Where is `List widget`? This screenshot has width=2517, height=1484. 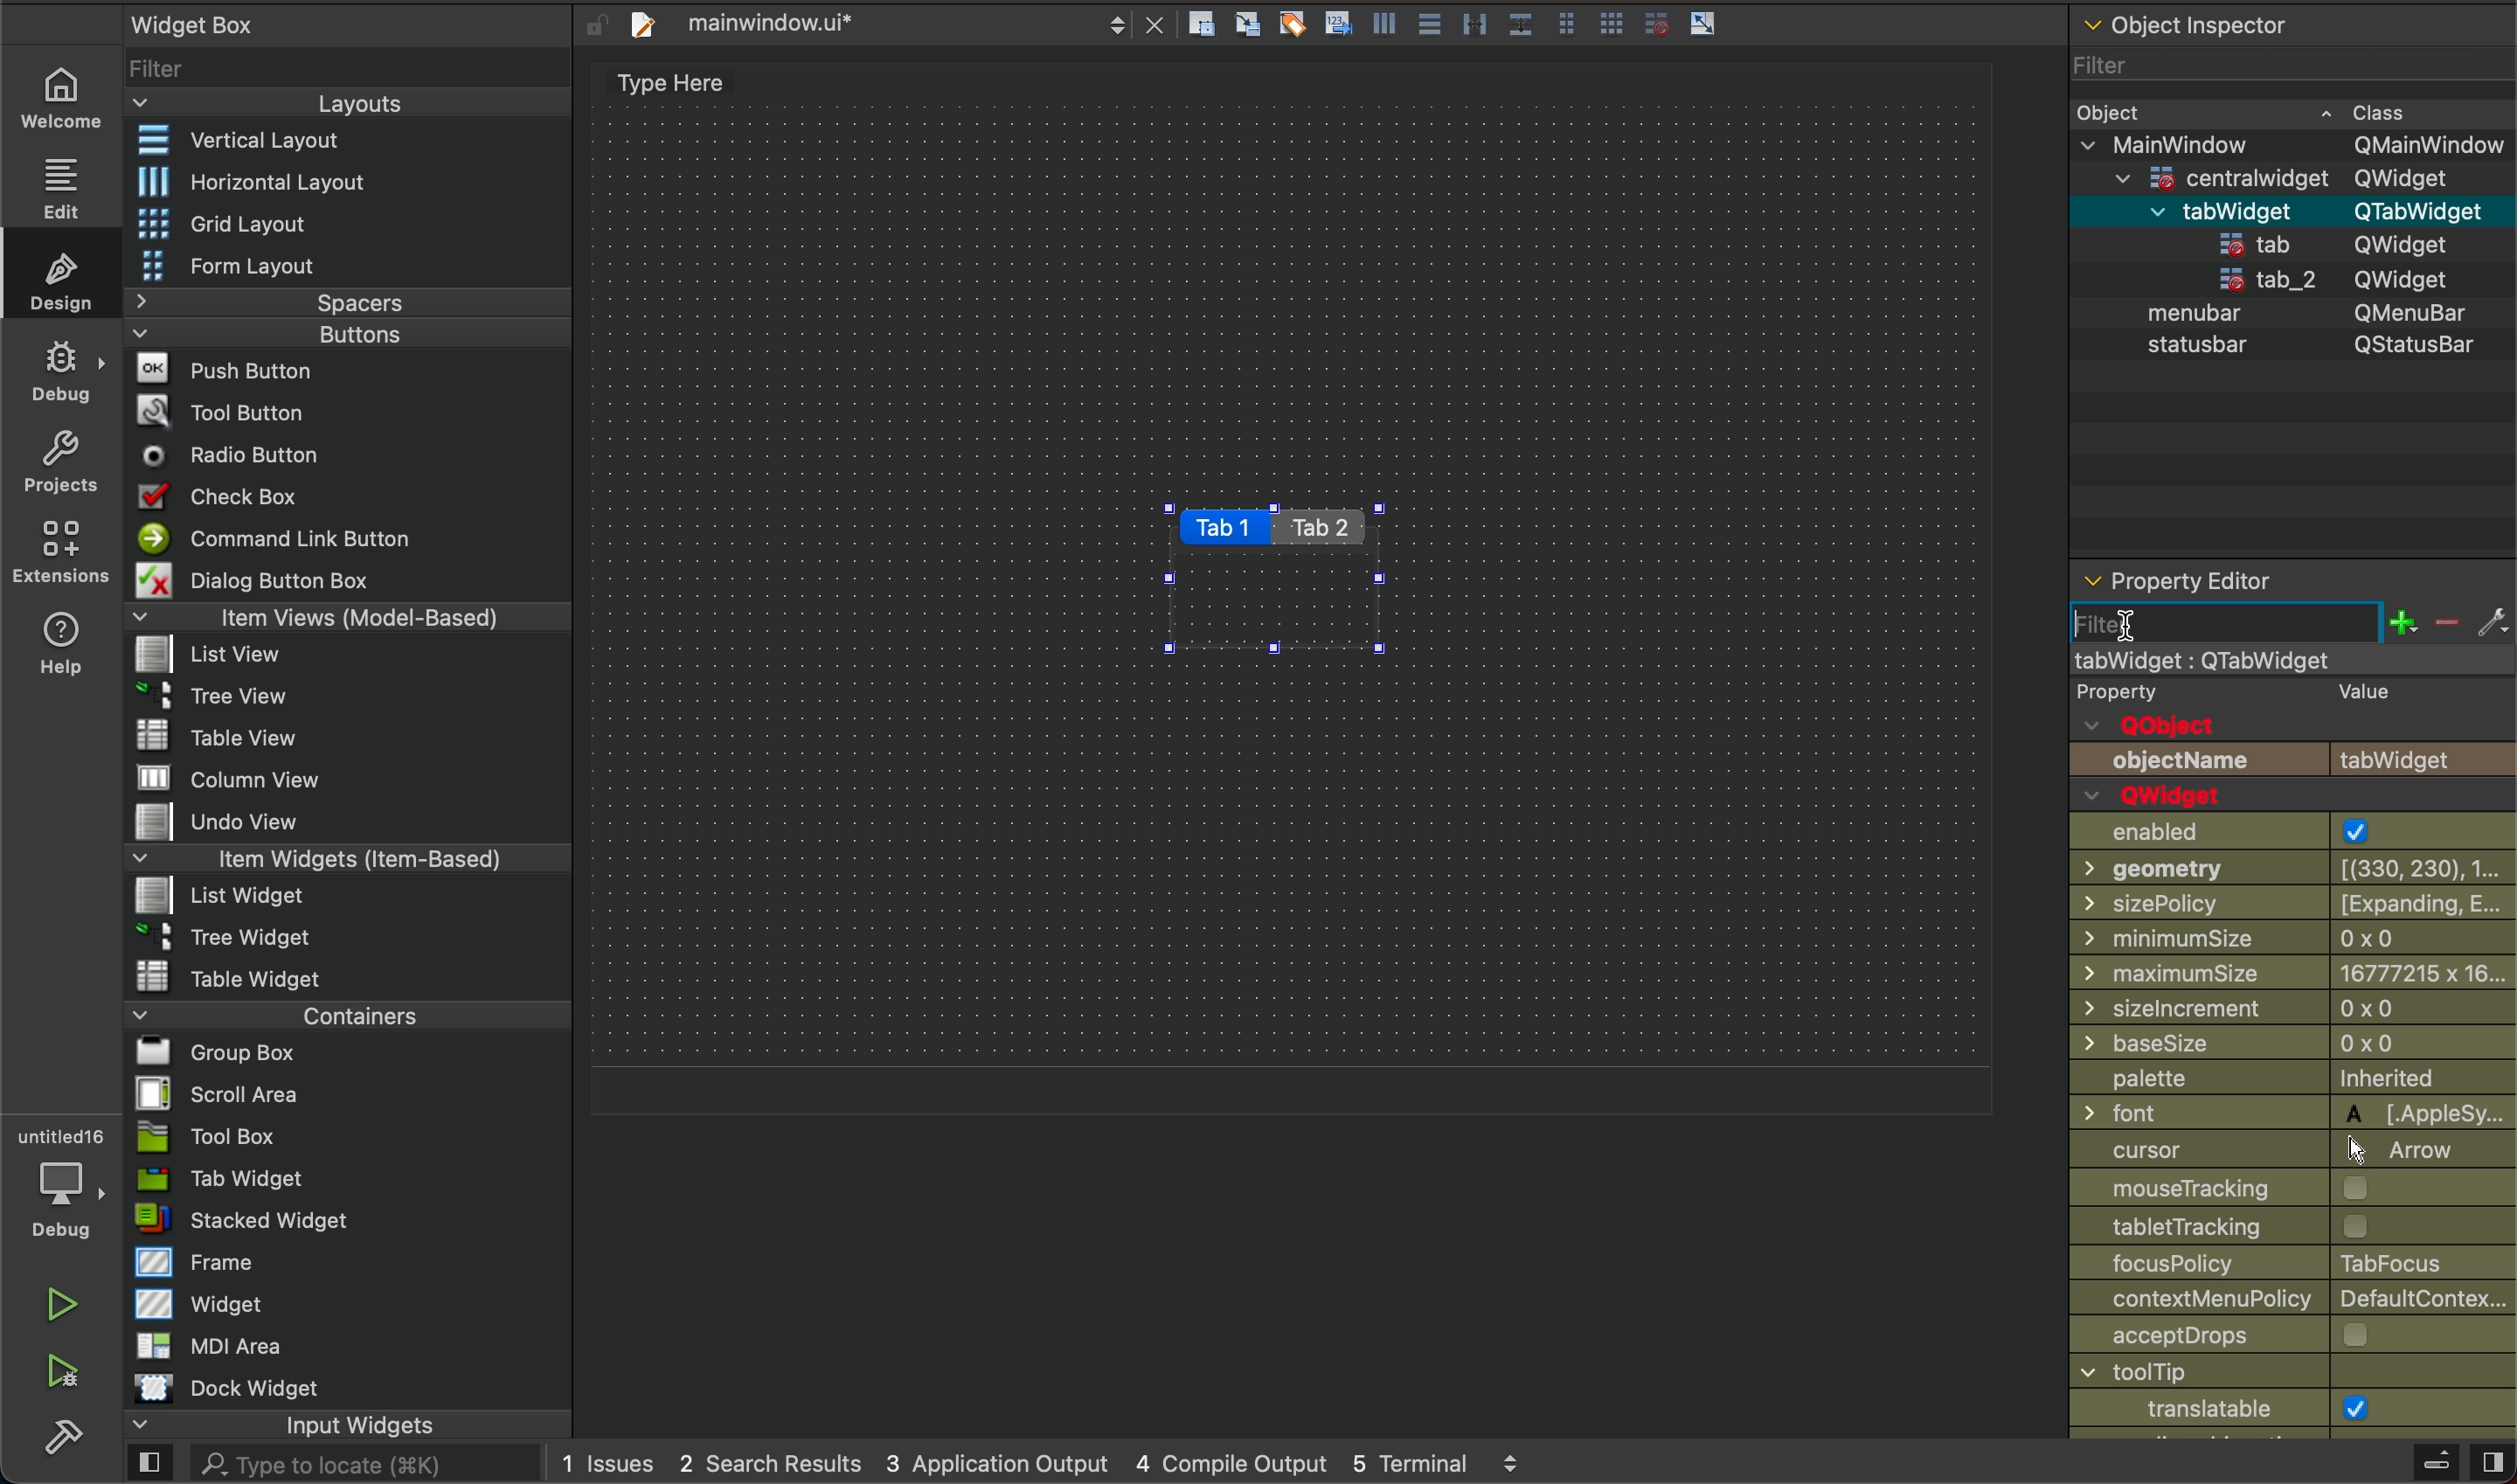 List widget is located at coordinates (210, 895).